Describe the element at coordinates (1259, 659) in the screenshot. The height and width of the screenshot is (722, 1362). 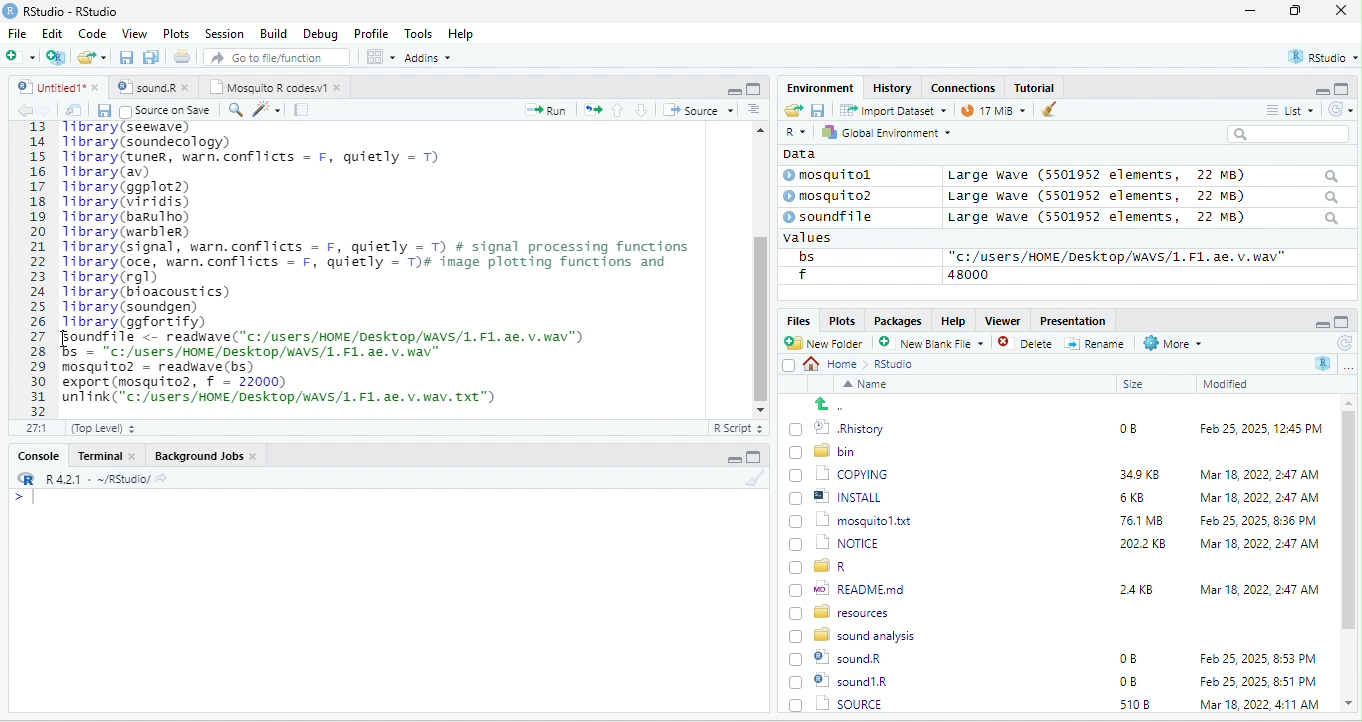
I see `Feb 25, 2025, 8:51 PM` at that location.